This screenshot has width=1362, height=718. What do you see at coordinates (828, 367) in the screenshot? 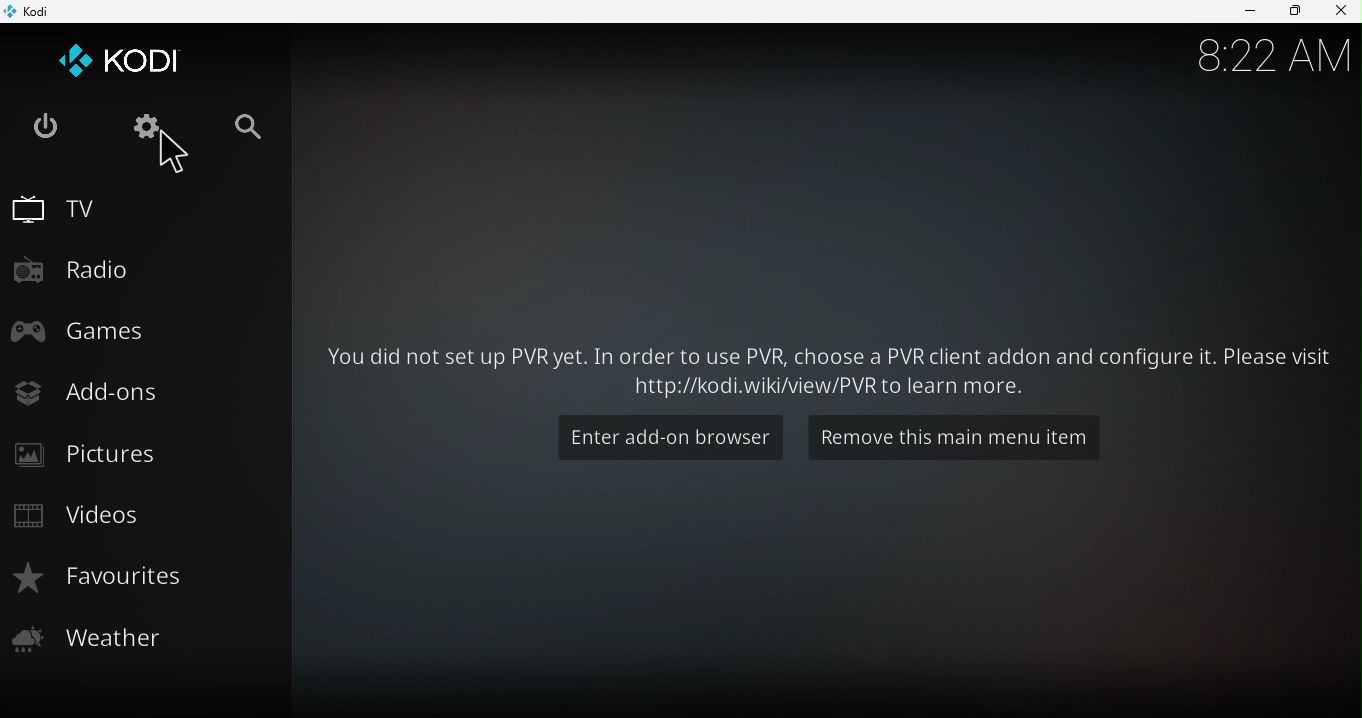
I see `You did not set up PVR yet. In order to use PVR, choose a PVR client addon and configure it. Please visit http:/kodi/wiki/PVR to learn more.` at bounding box center [828, 367].